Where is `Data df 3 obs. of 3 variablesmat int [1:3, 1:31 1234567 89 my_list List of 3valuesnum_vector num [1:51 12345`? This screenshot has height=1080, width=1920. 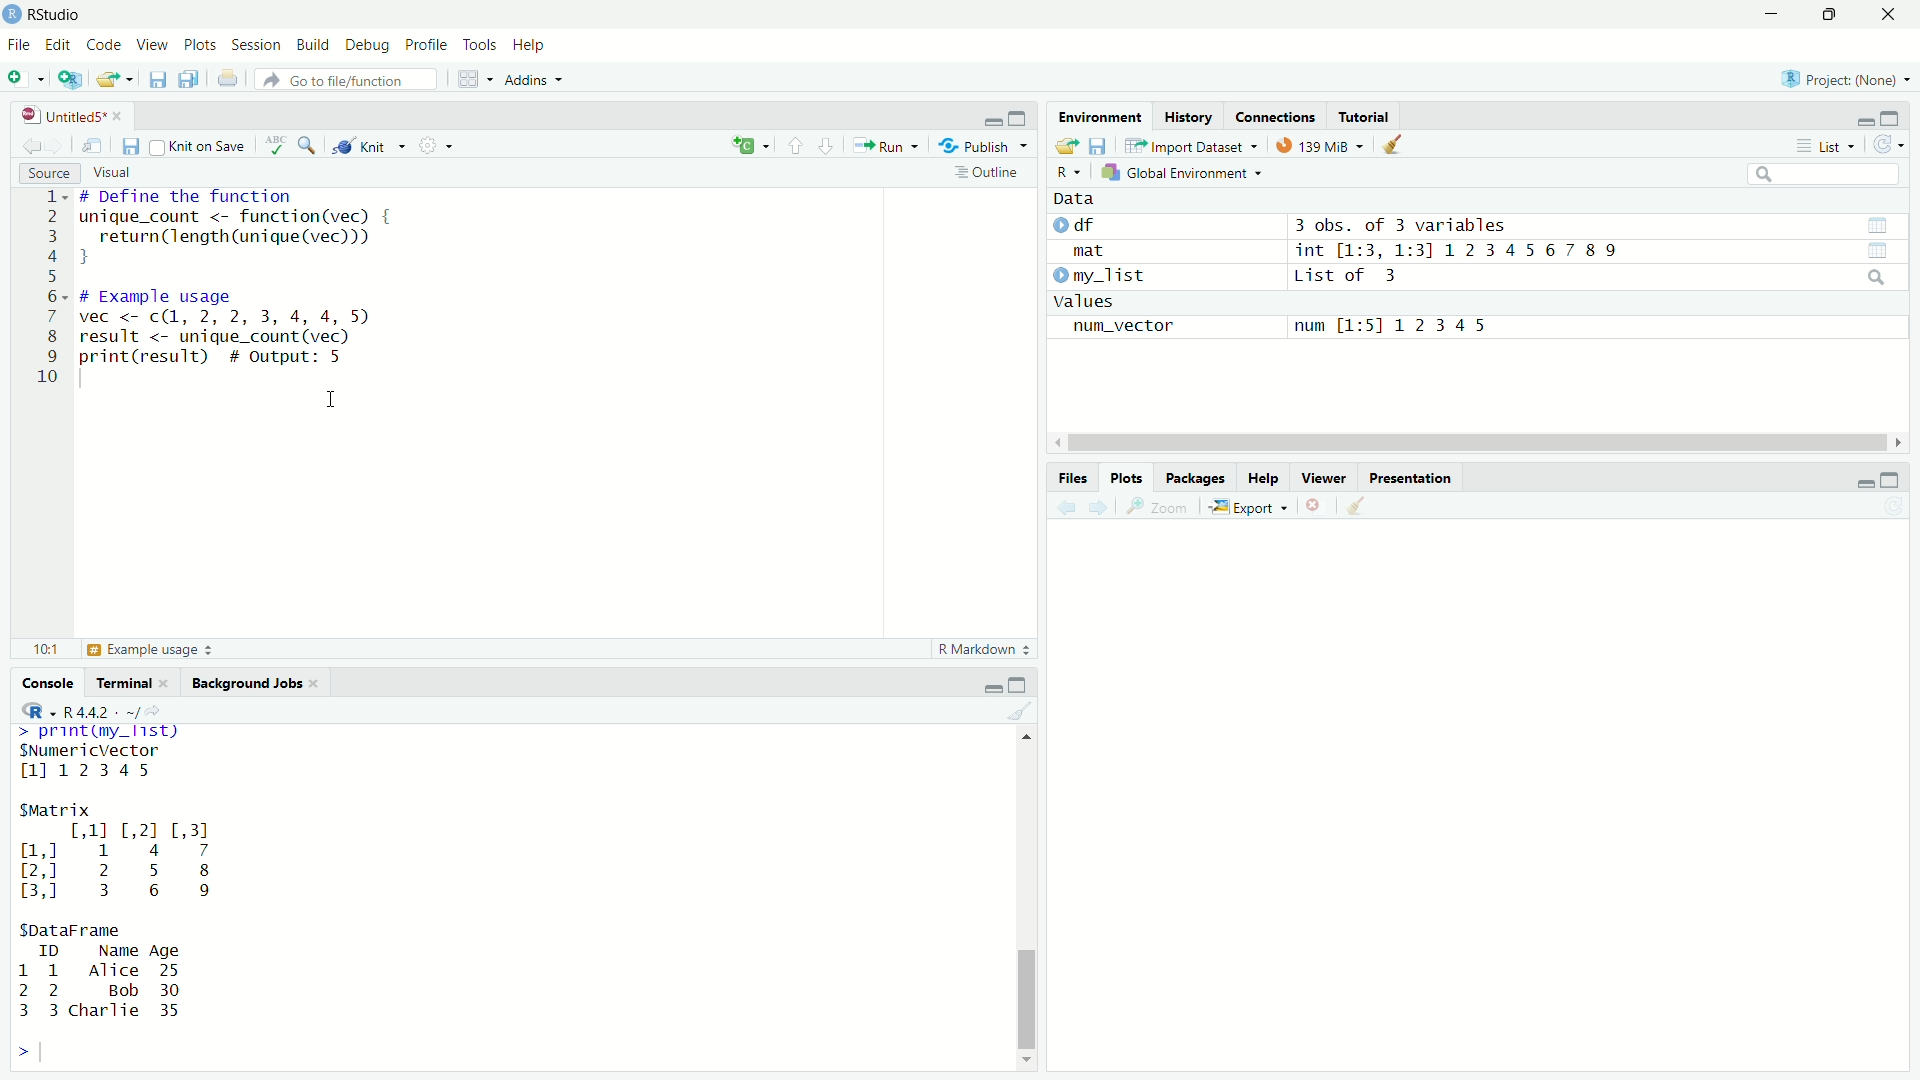
Data df 3 obs. of 3 variablesmat int [1:3, 1:31 1234567 89 my_list List of 3valuesnum_vector num [1:51 12345 is located at coordinates (1341, 270).